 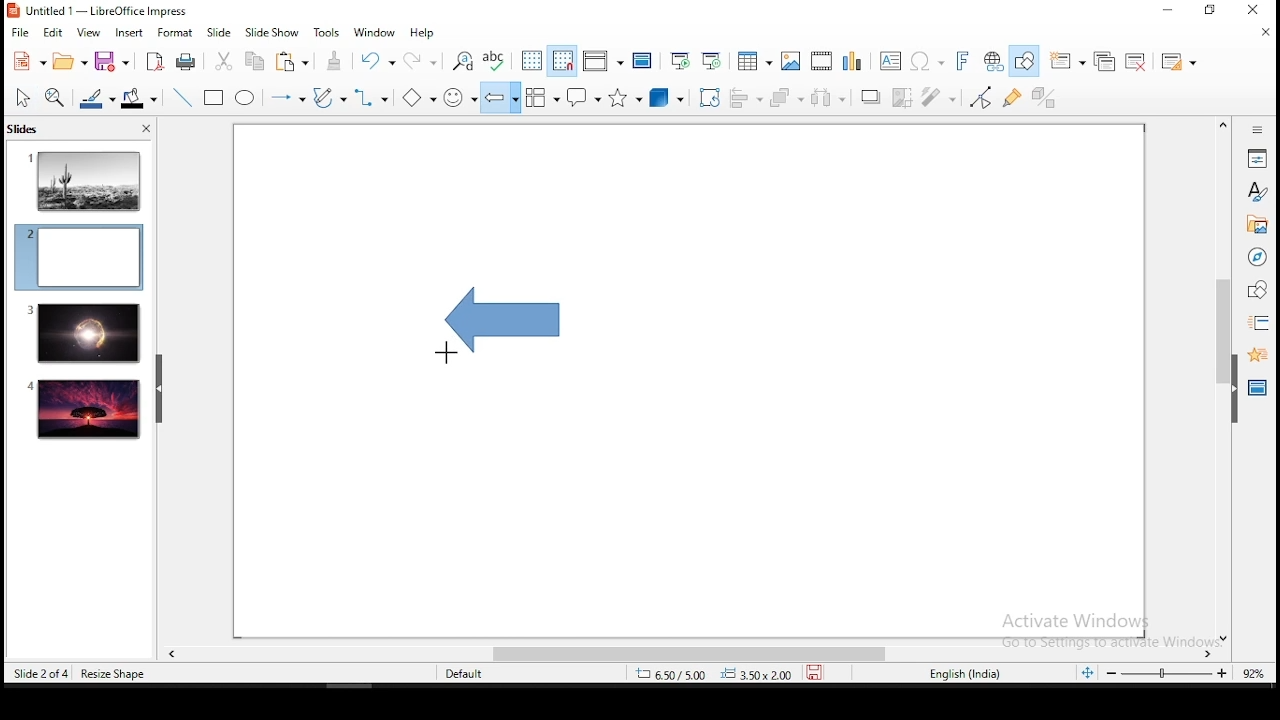 I want to click on gallery, so click(x=1257, y=227).